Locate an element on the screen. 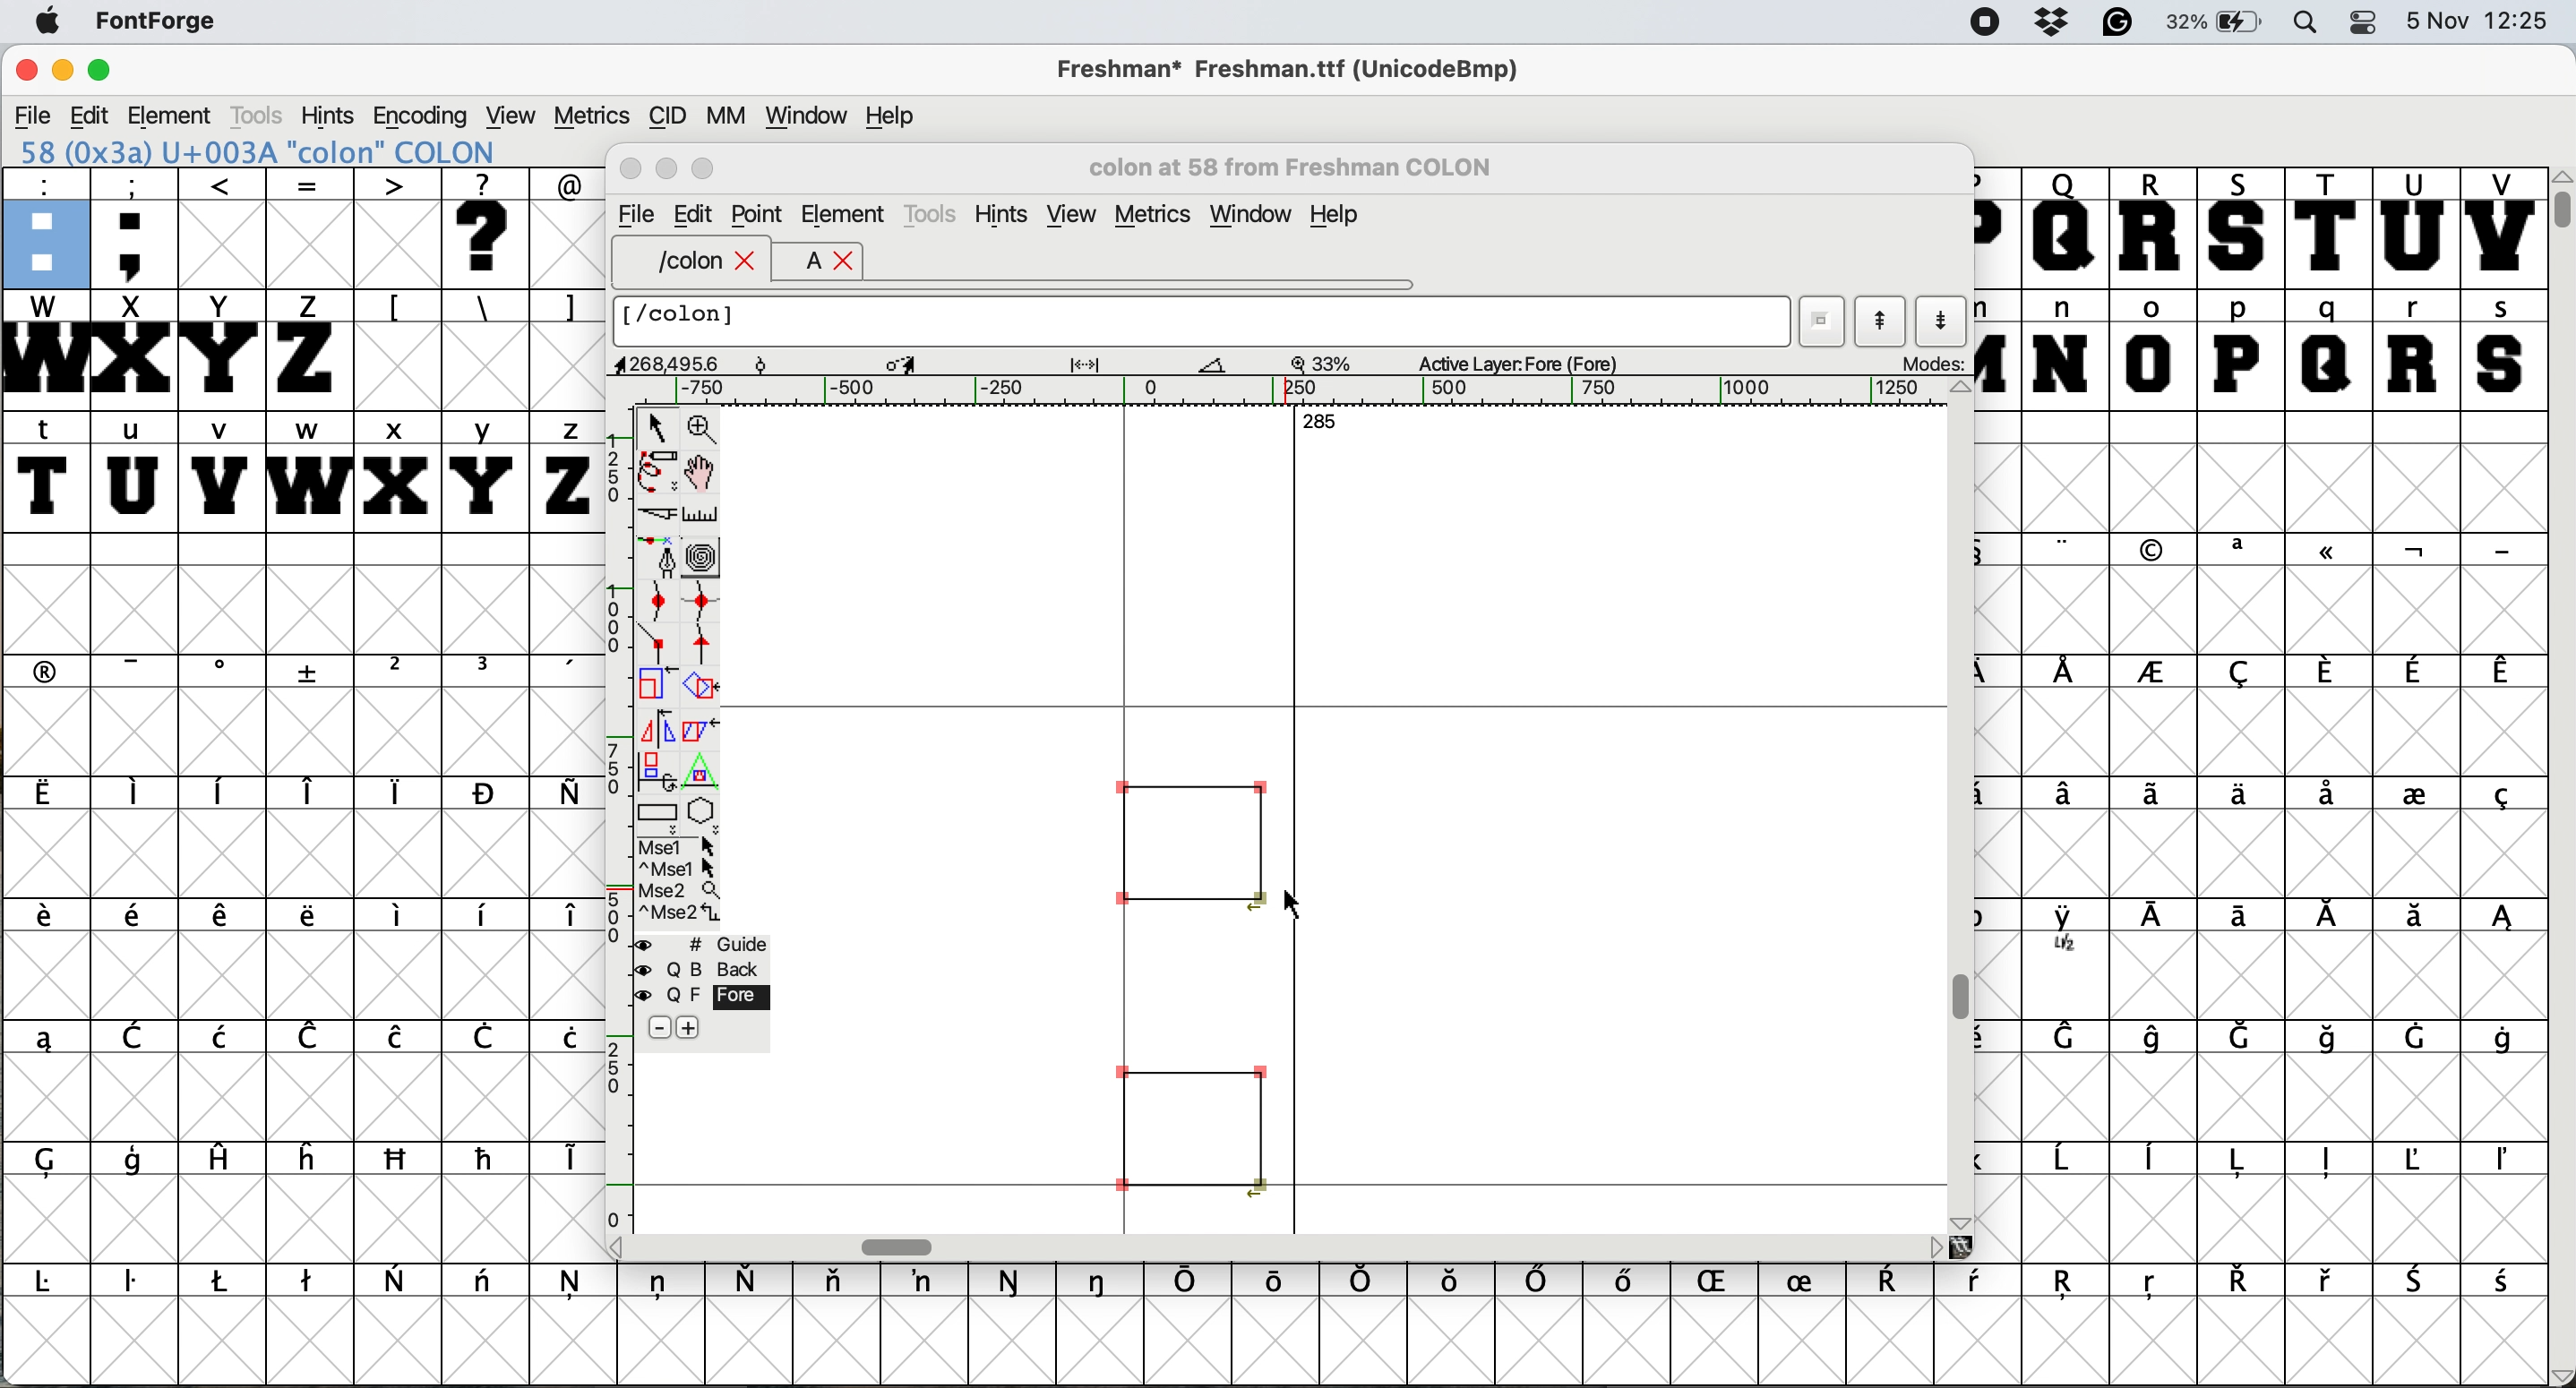 The width and height of the screenshot is (2576, 1388). symbol is located at coordinates (2242, 550).